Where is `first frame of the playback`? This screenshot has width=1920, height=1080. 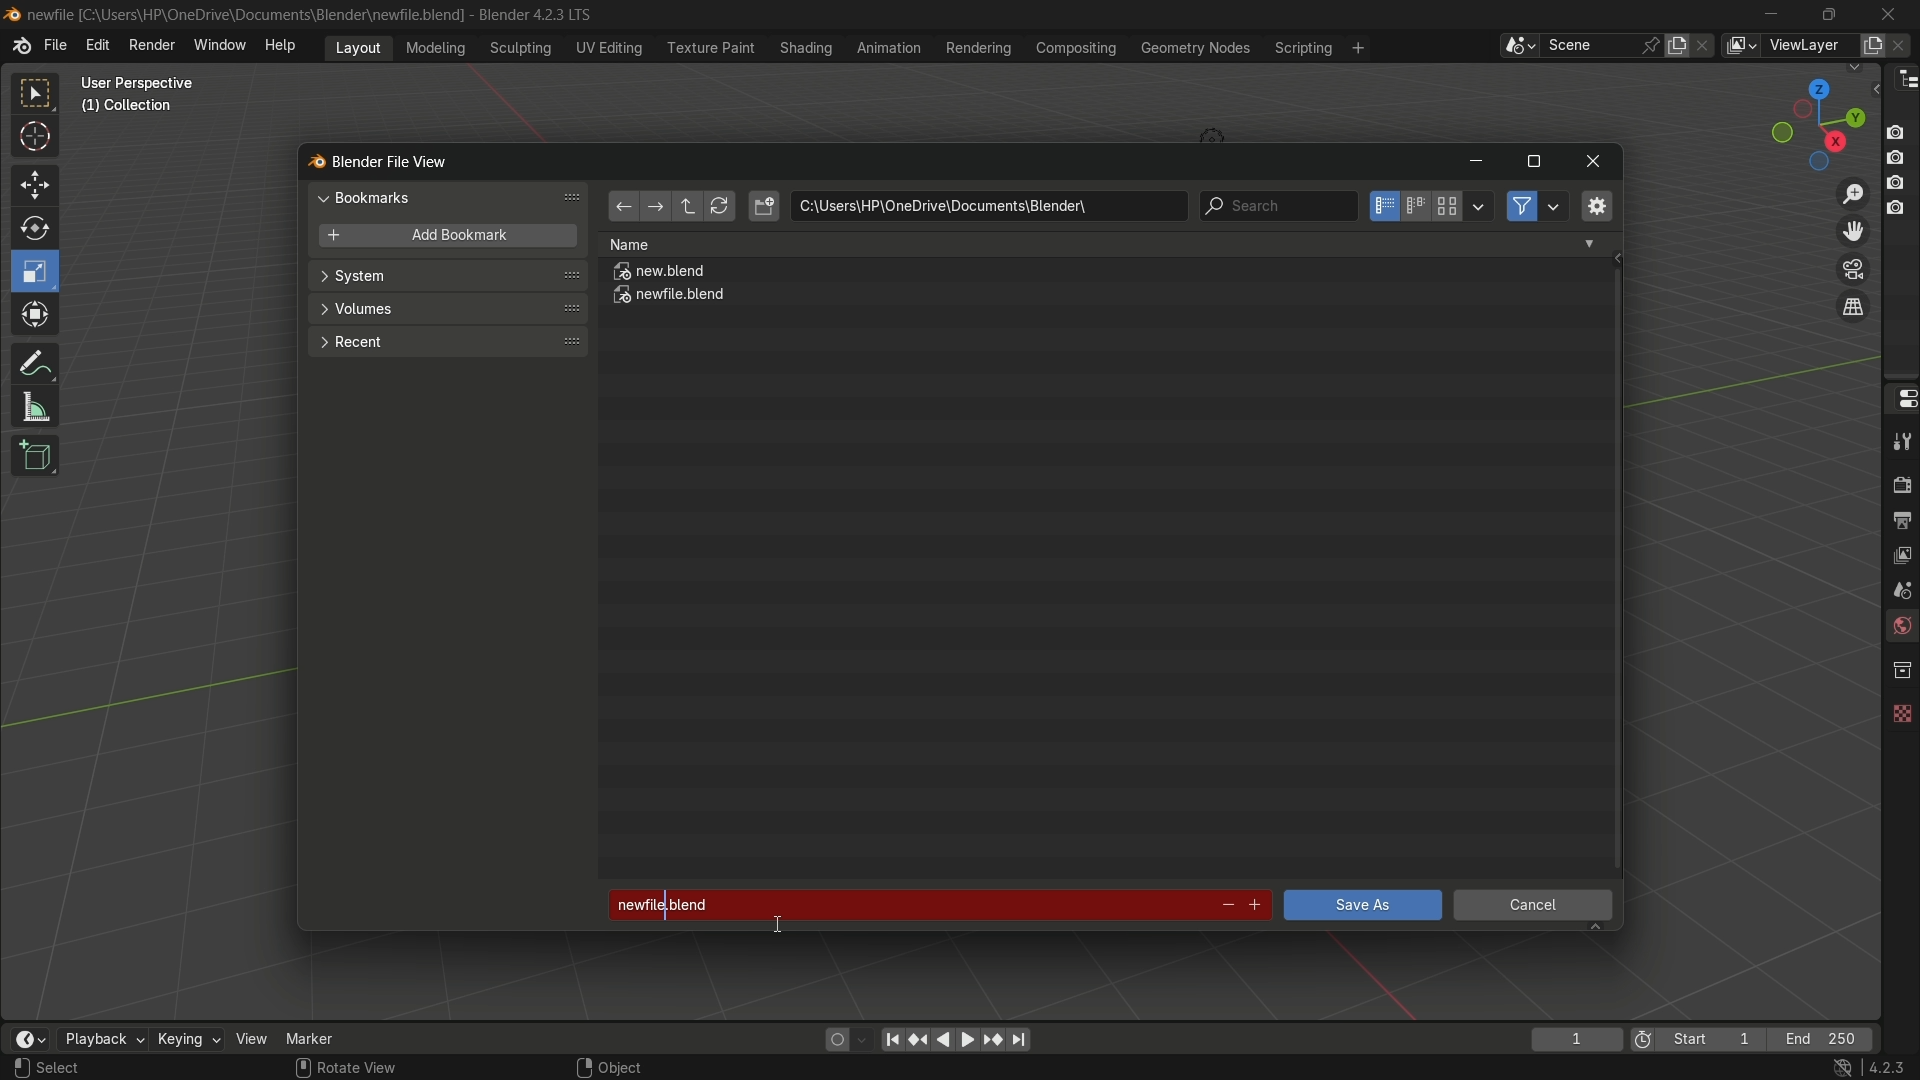
first frame of the playback is located at coordinates (1698, 1039).